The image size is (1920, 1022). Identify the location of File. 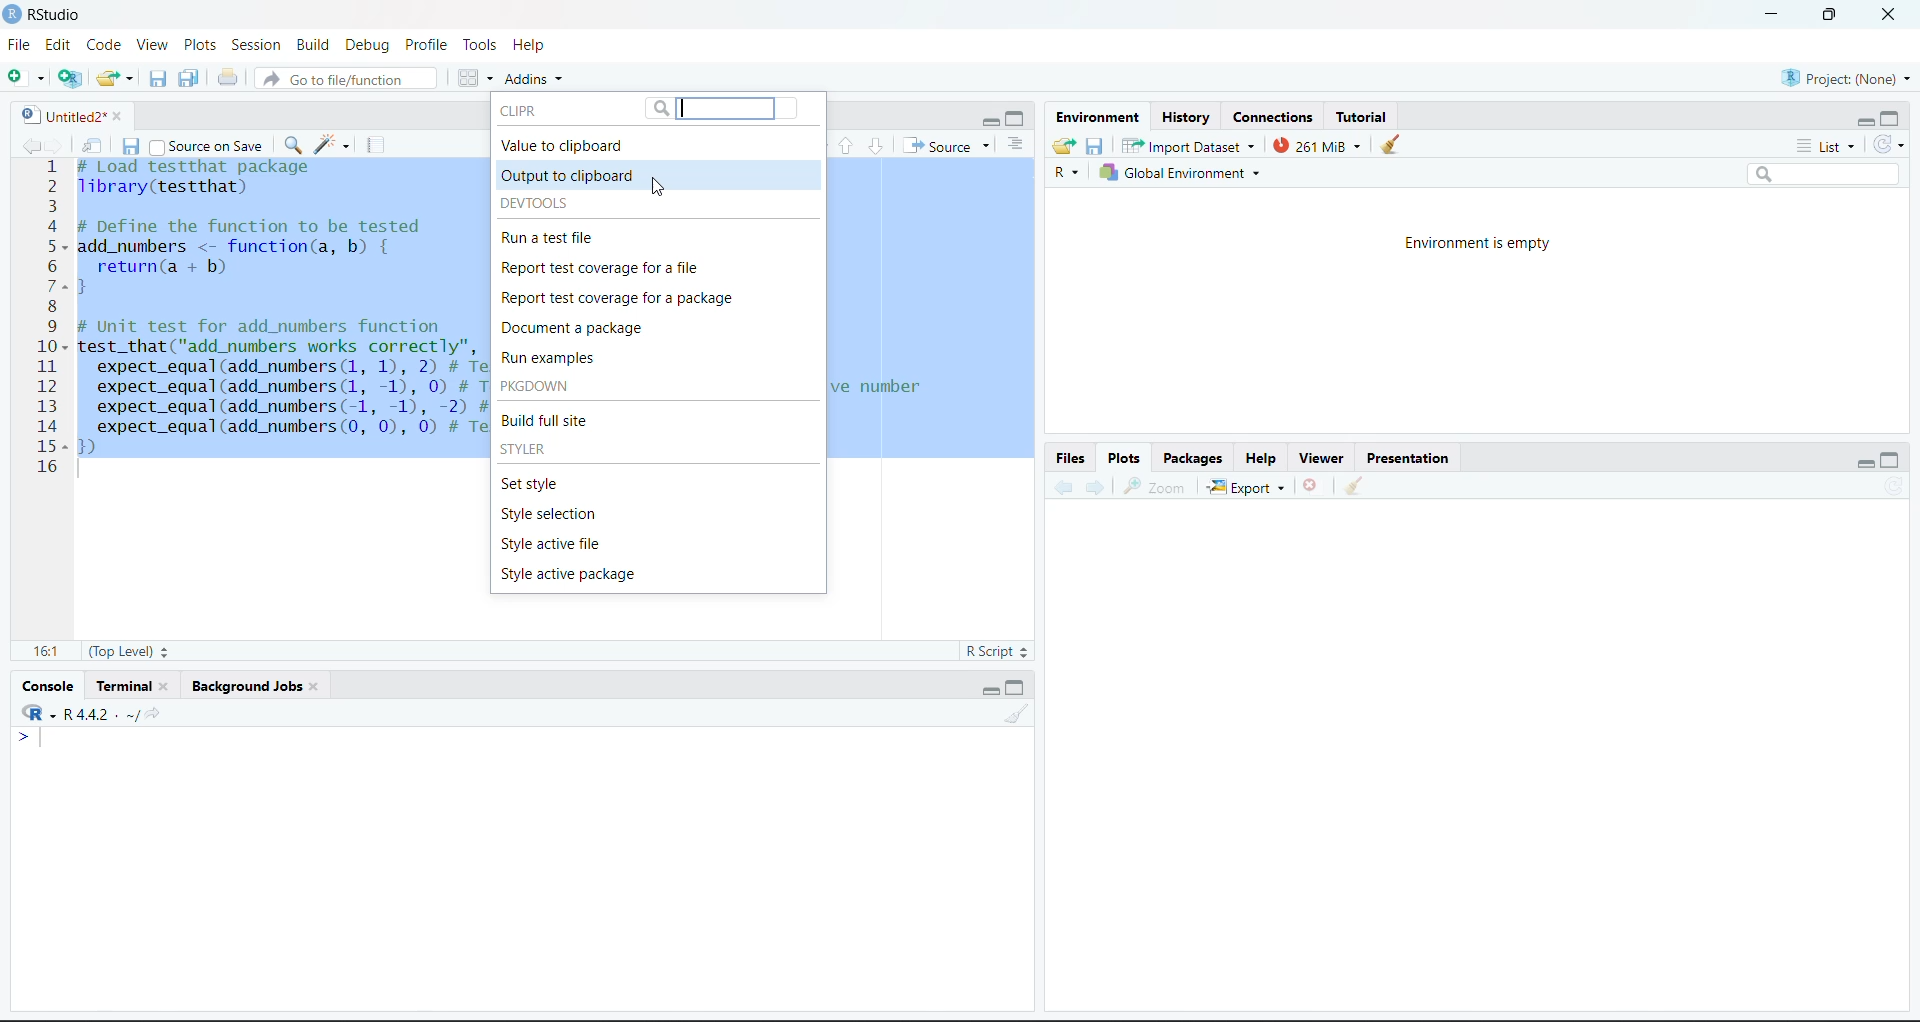
(18, 45).